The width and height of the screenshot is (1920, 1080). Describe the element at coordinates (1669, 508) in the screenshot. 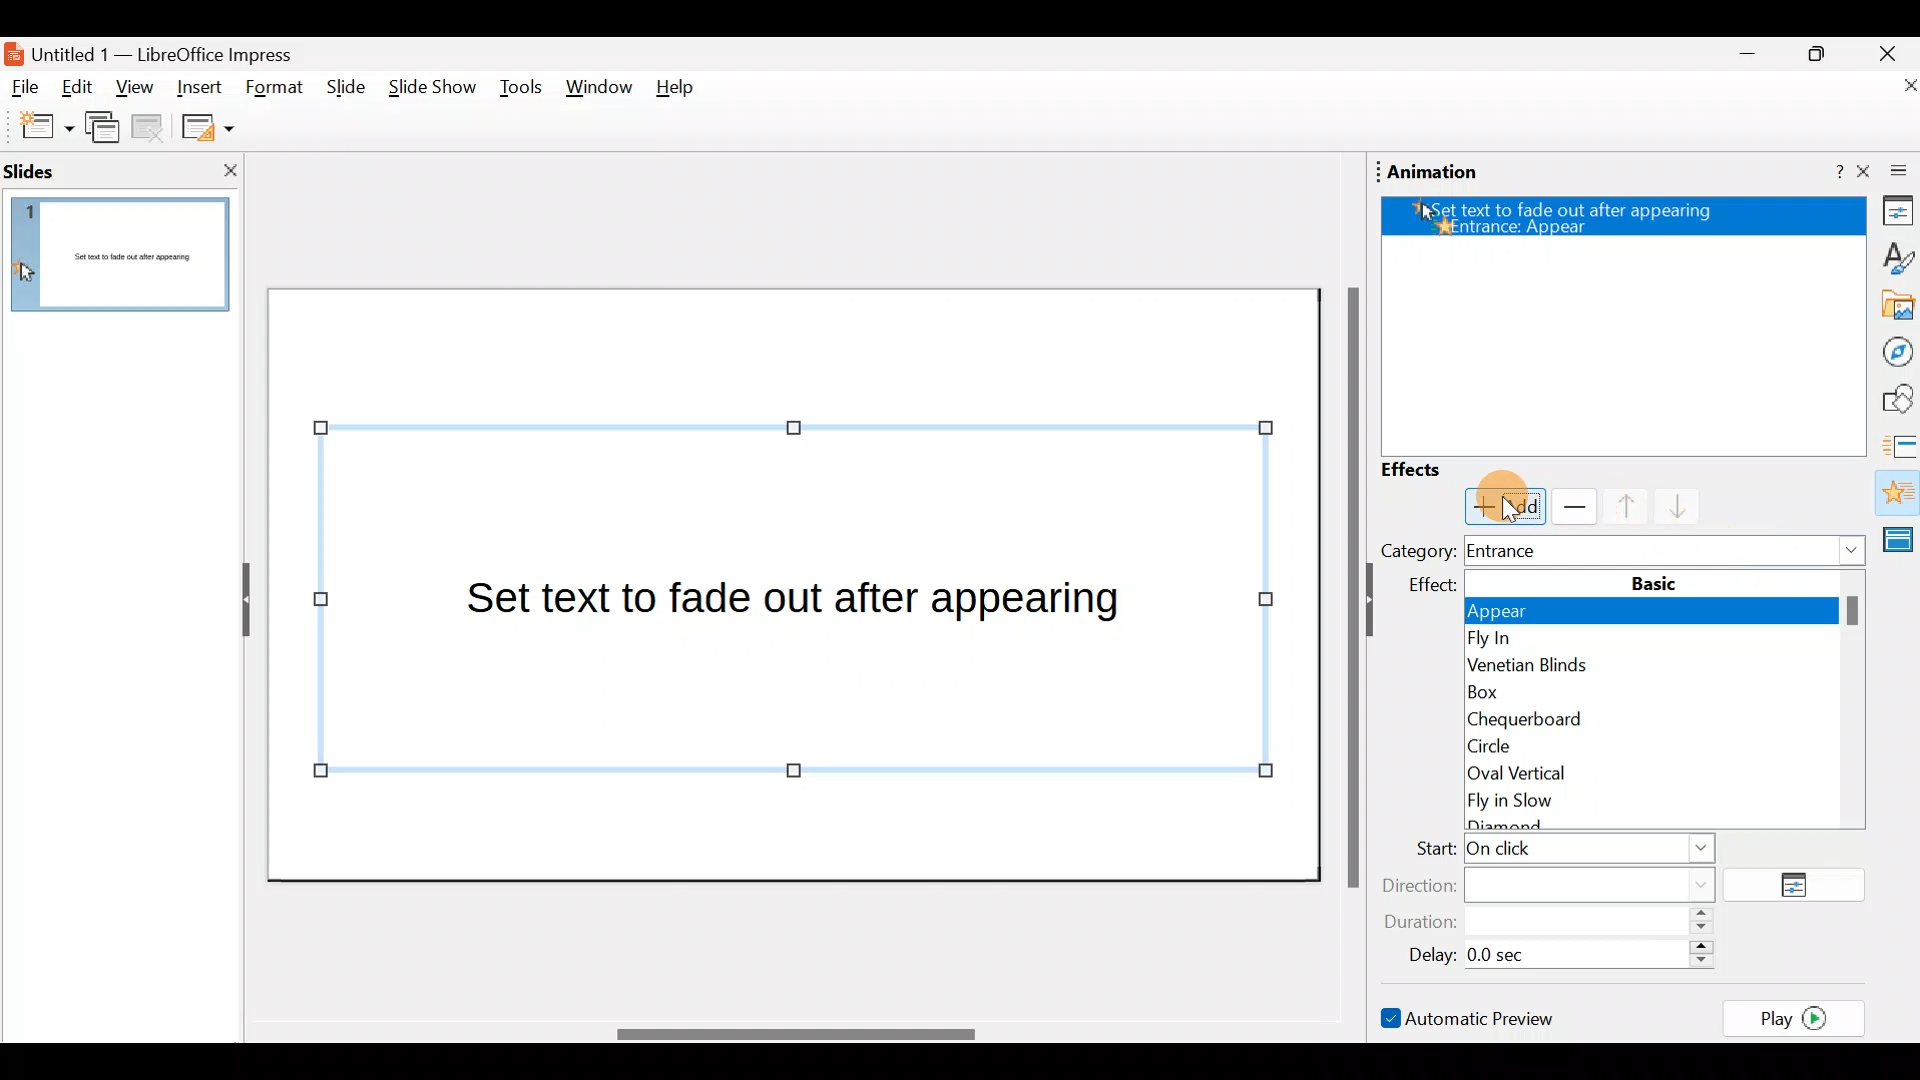

I see `Move down` at that location.